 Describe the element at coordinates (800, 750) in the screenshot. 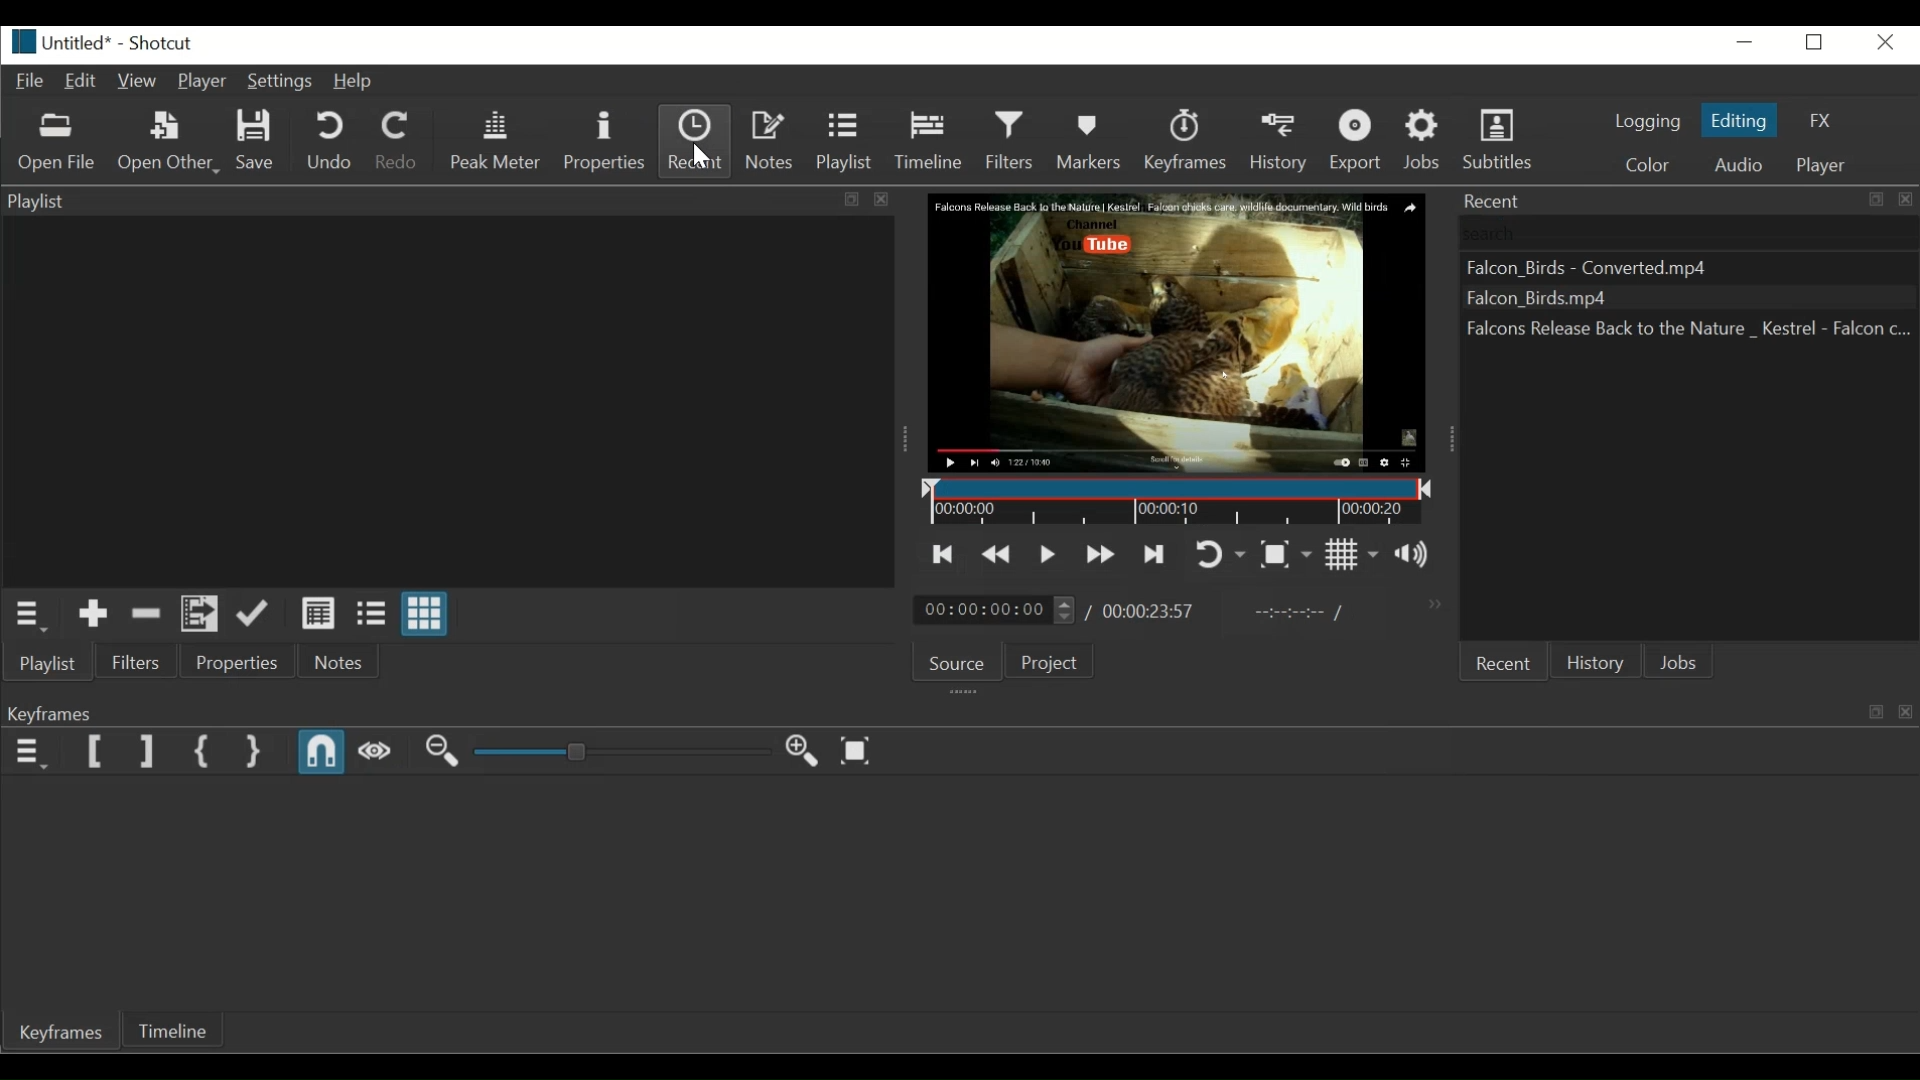

I see `Zoom timeline in` at that location.